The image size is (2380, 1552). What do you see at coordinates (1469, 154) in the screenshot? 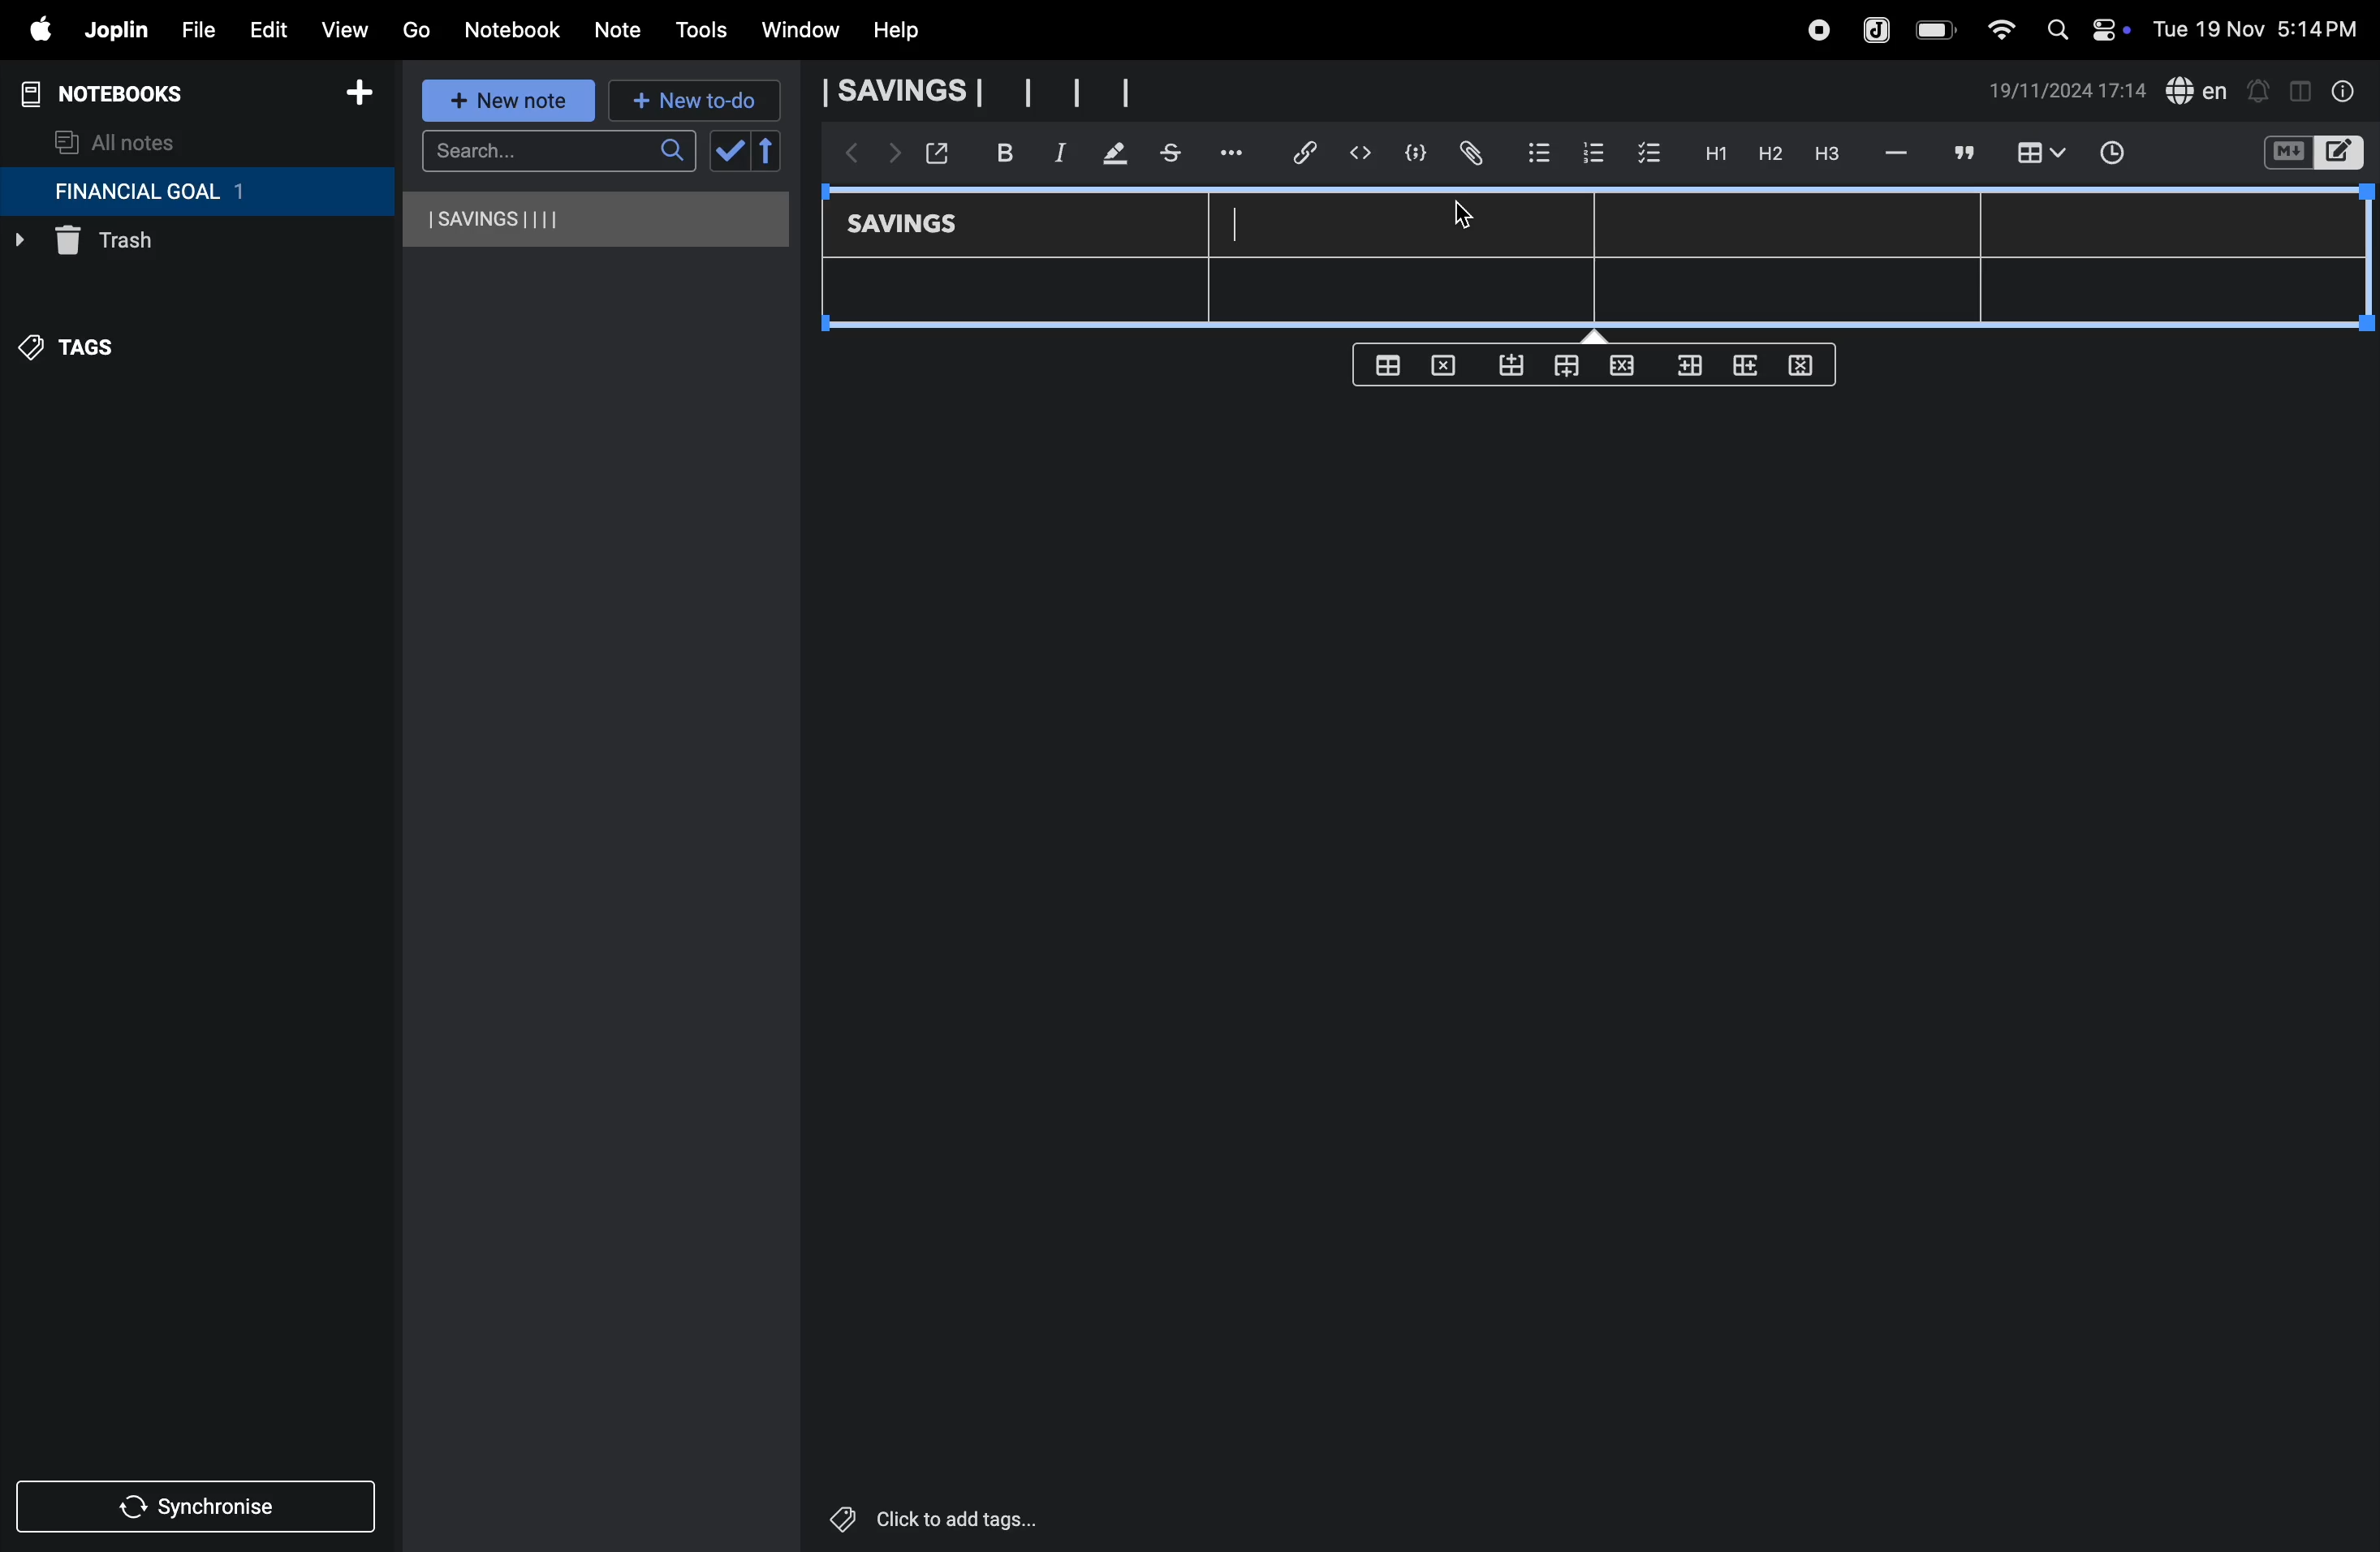
I see `attach file` at bounding box center [1469, 154].